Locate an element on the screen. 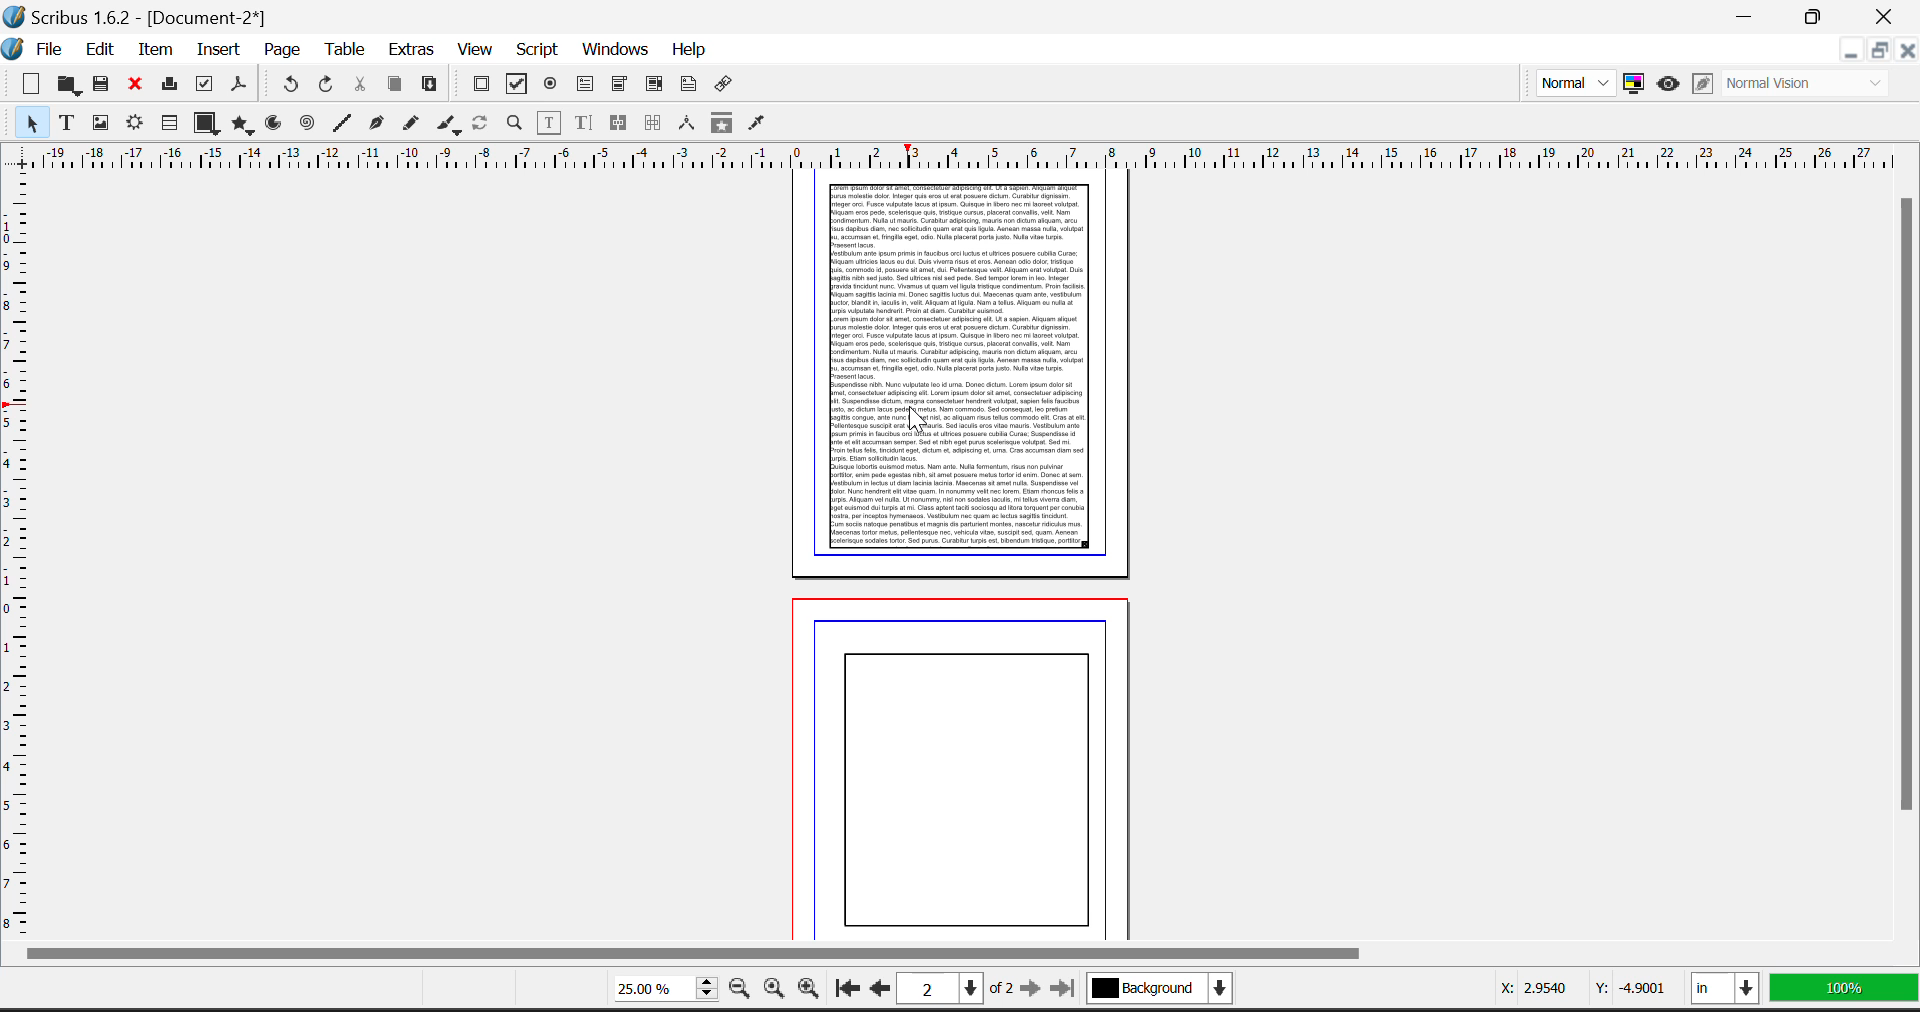  Scroll Bar is located at coordinates (1908, 564).